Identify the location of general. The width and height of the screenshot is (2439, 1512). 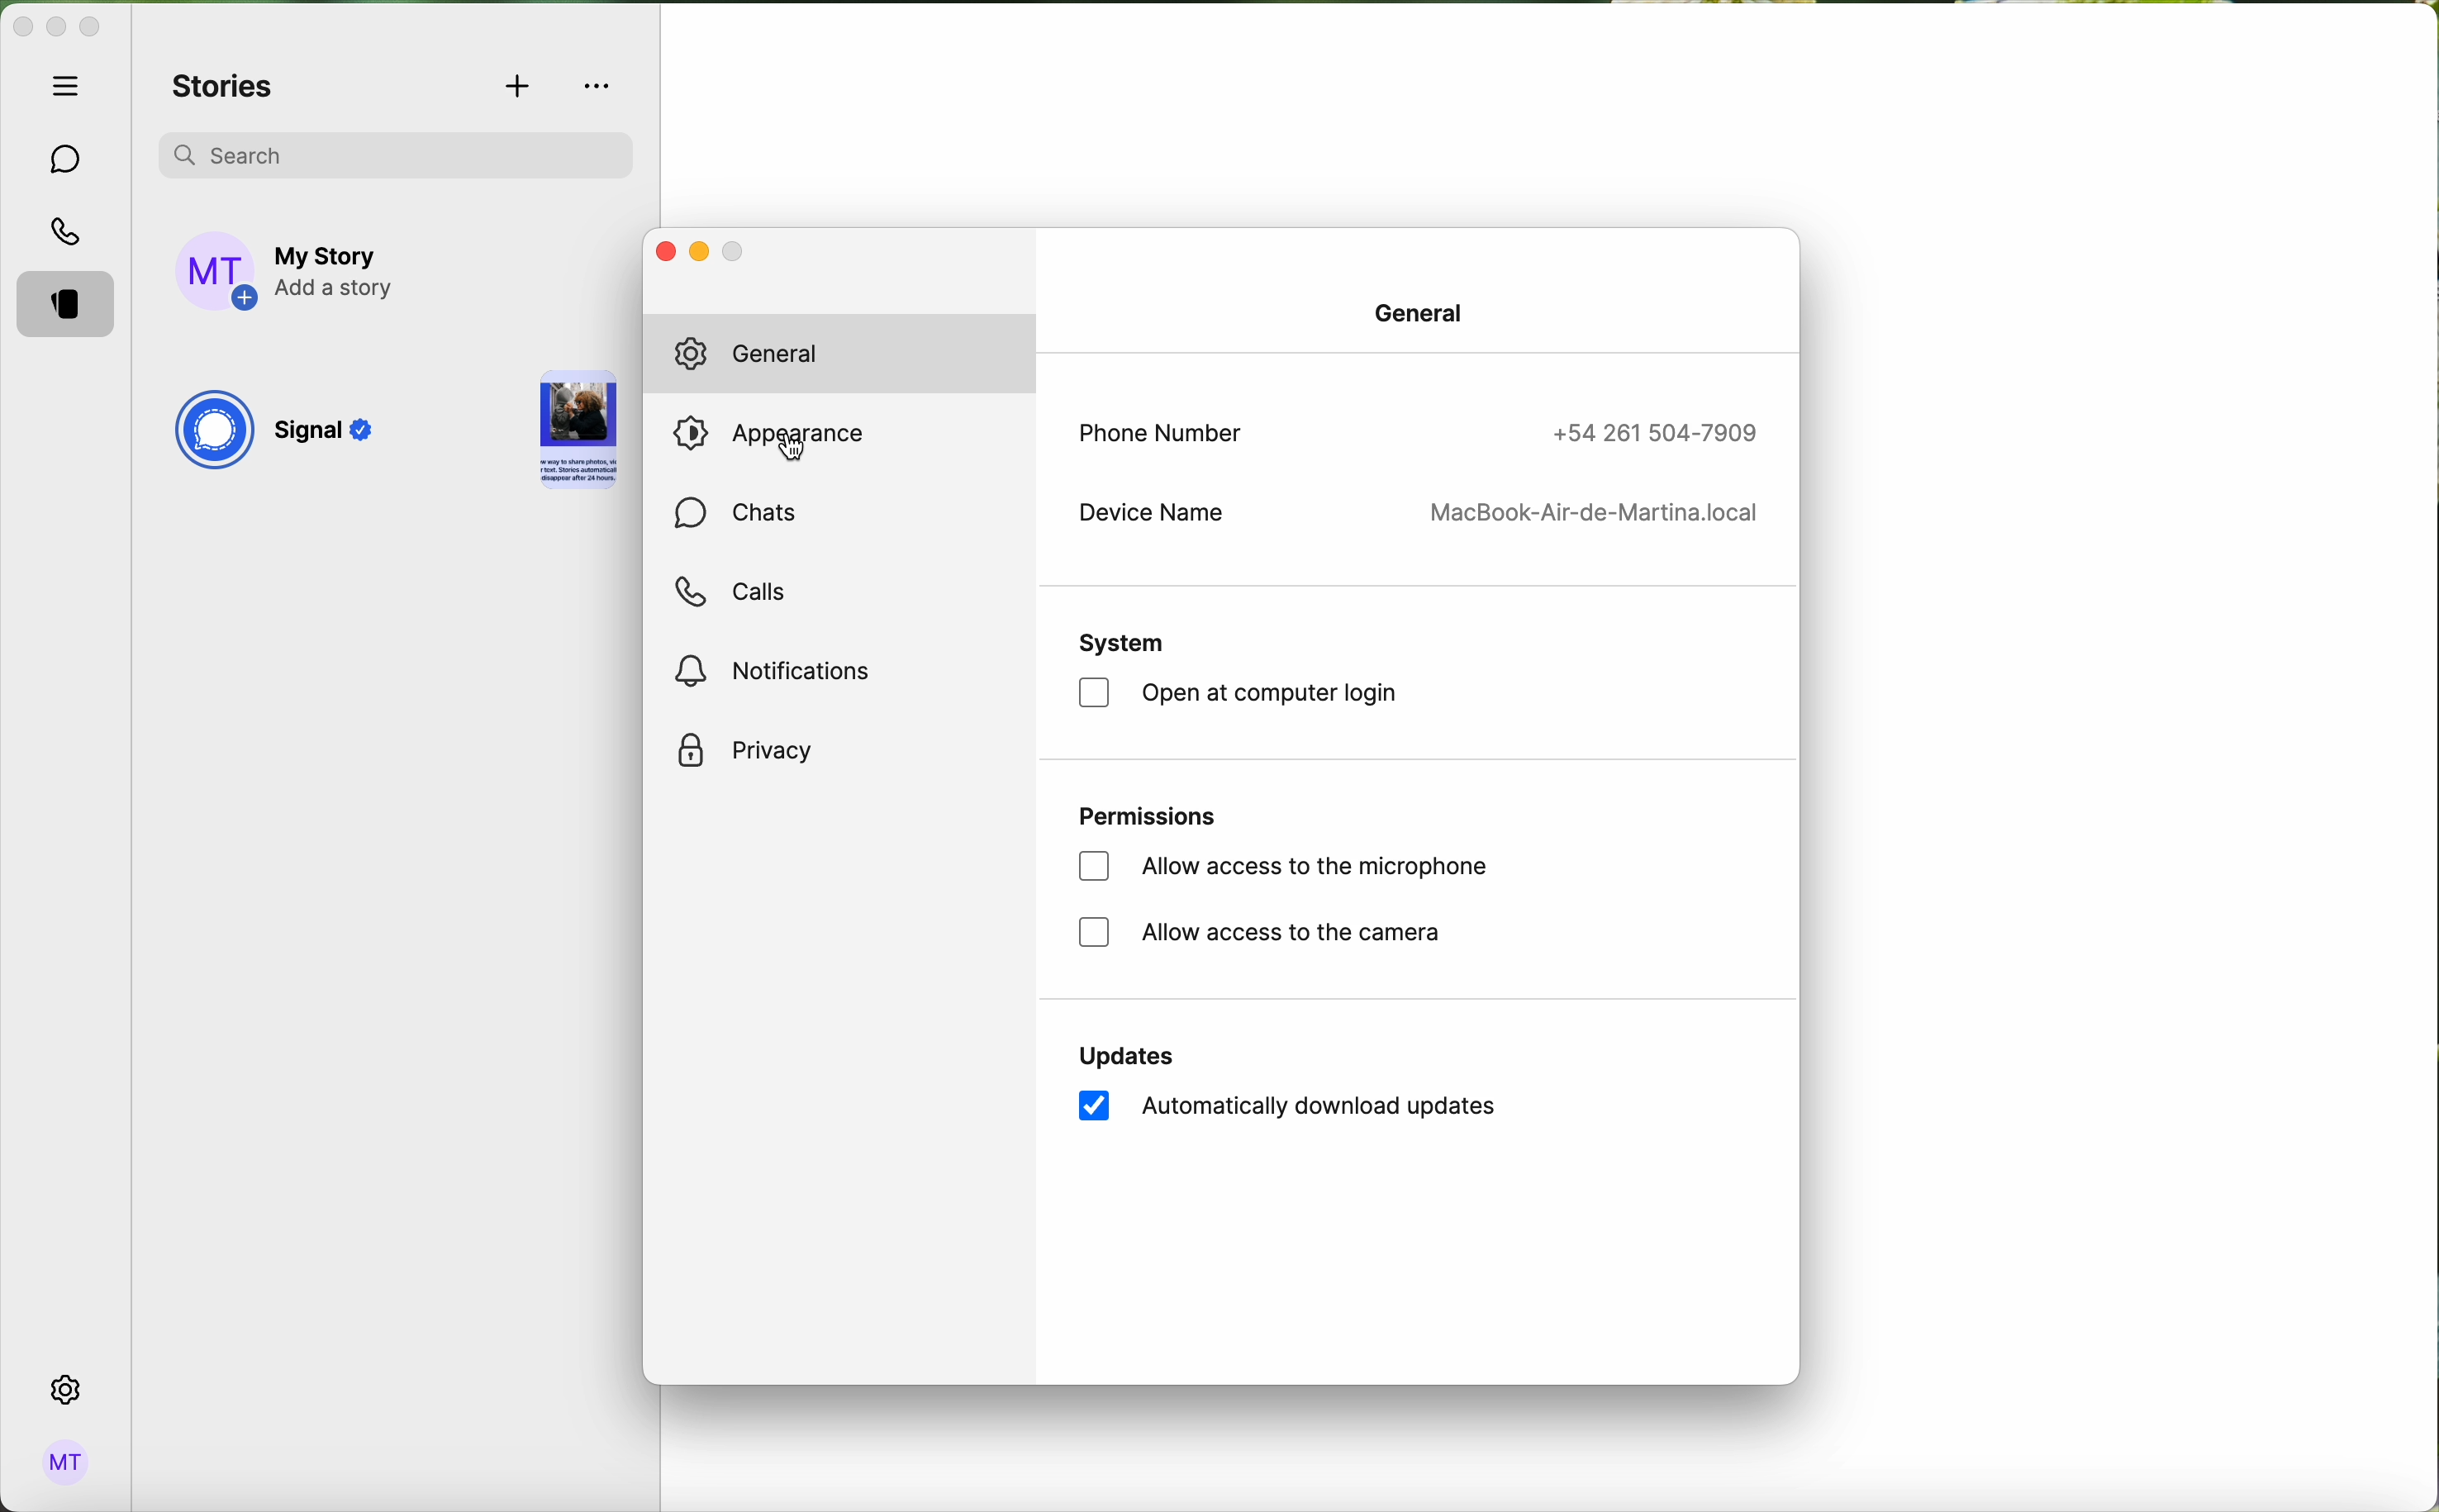
(1419, 312).